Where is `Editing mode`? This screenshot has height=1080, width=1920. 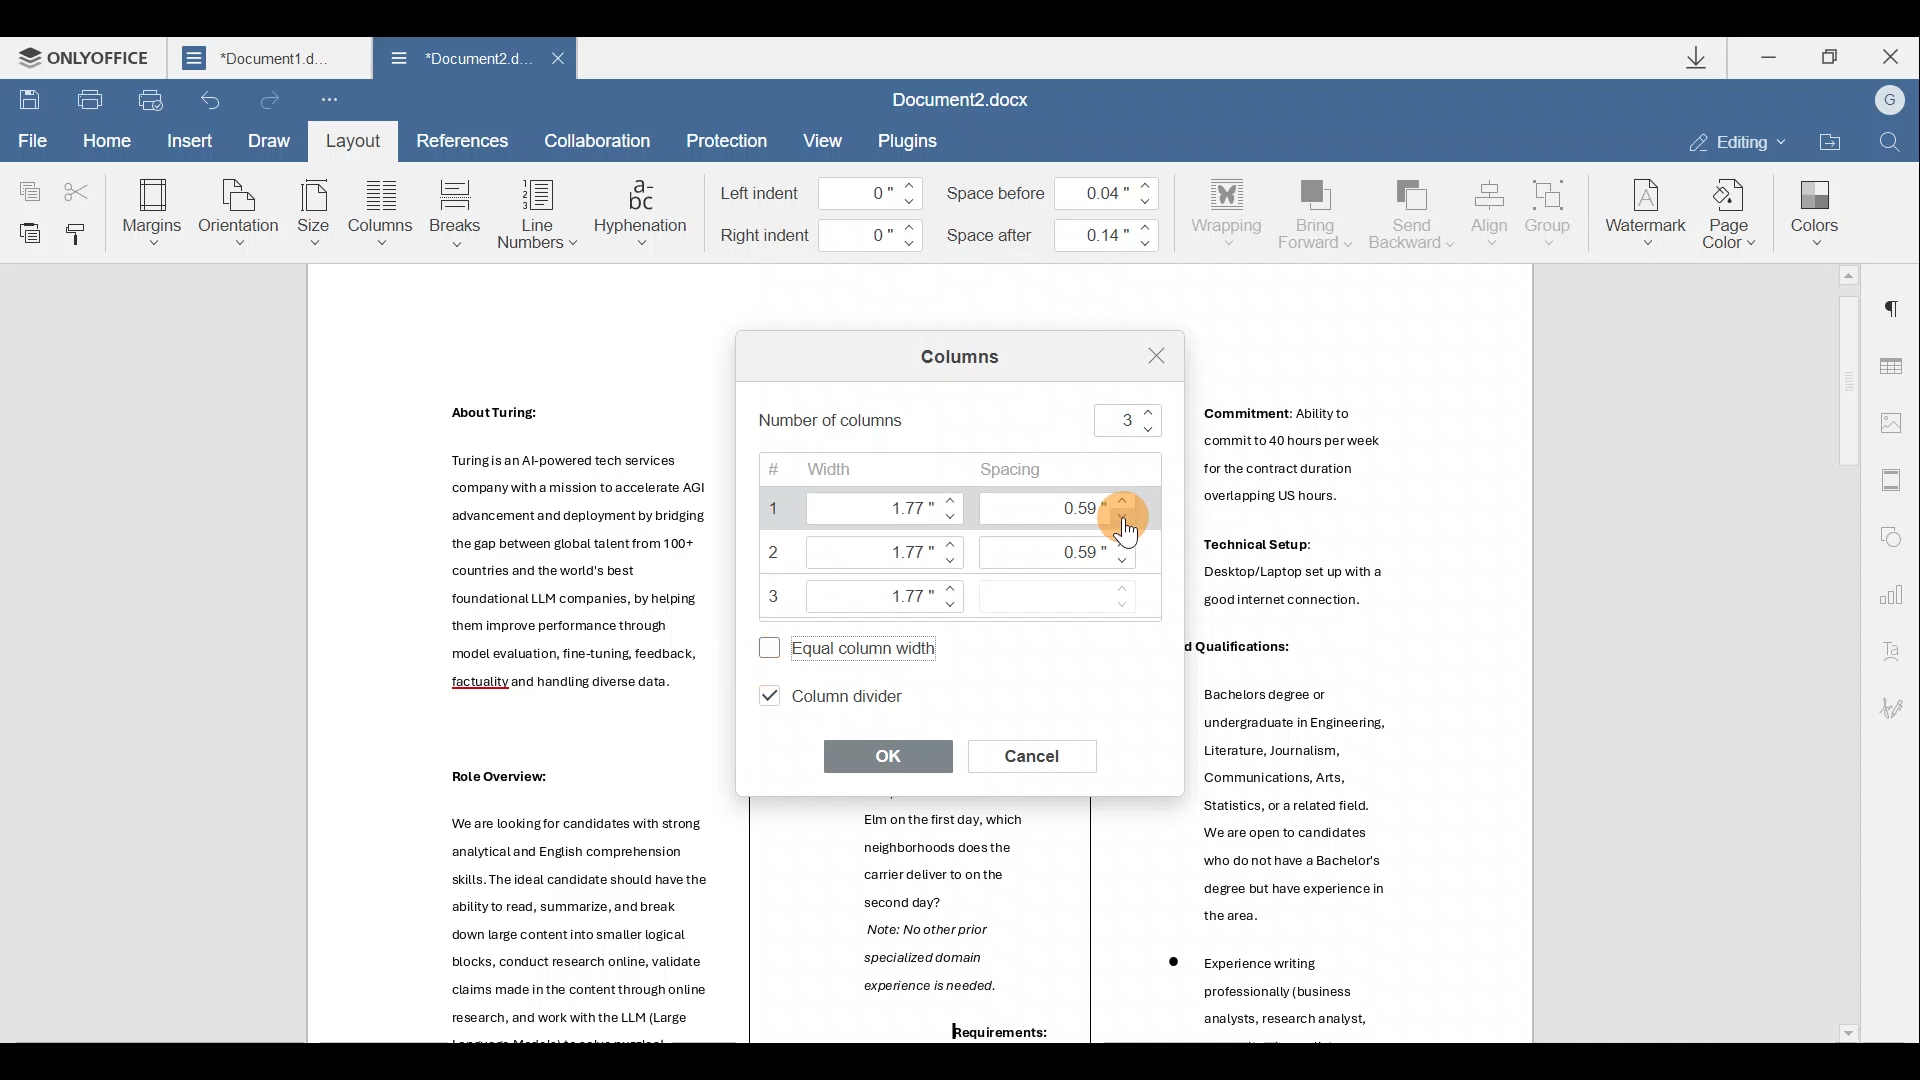
Editing mode is located at coordinates (1736, 140).